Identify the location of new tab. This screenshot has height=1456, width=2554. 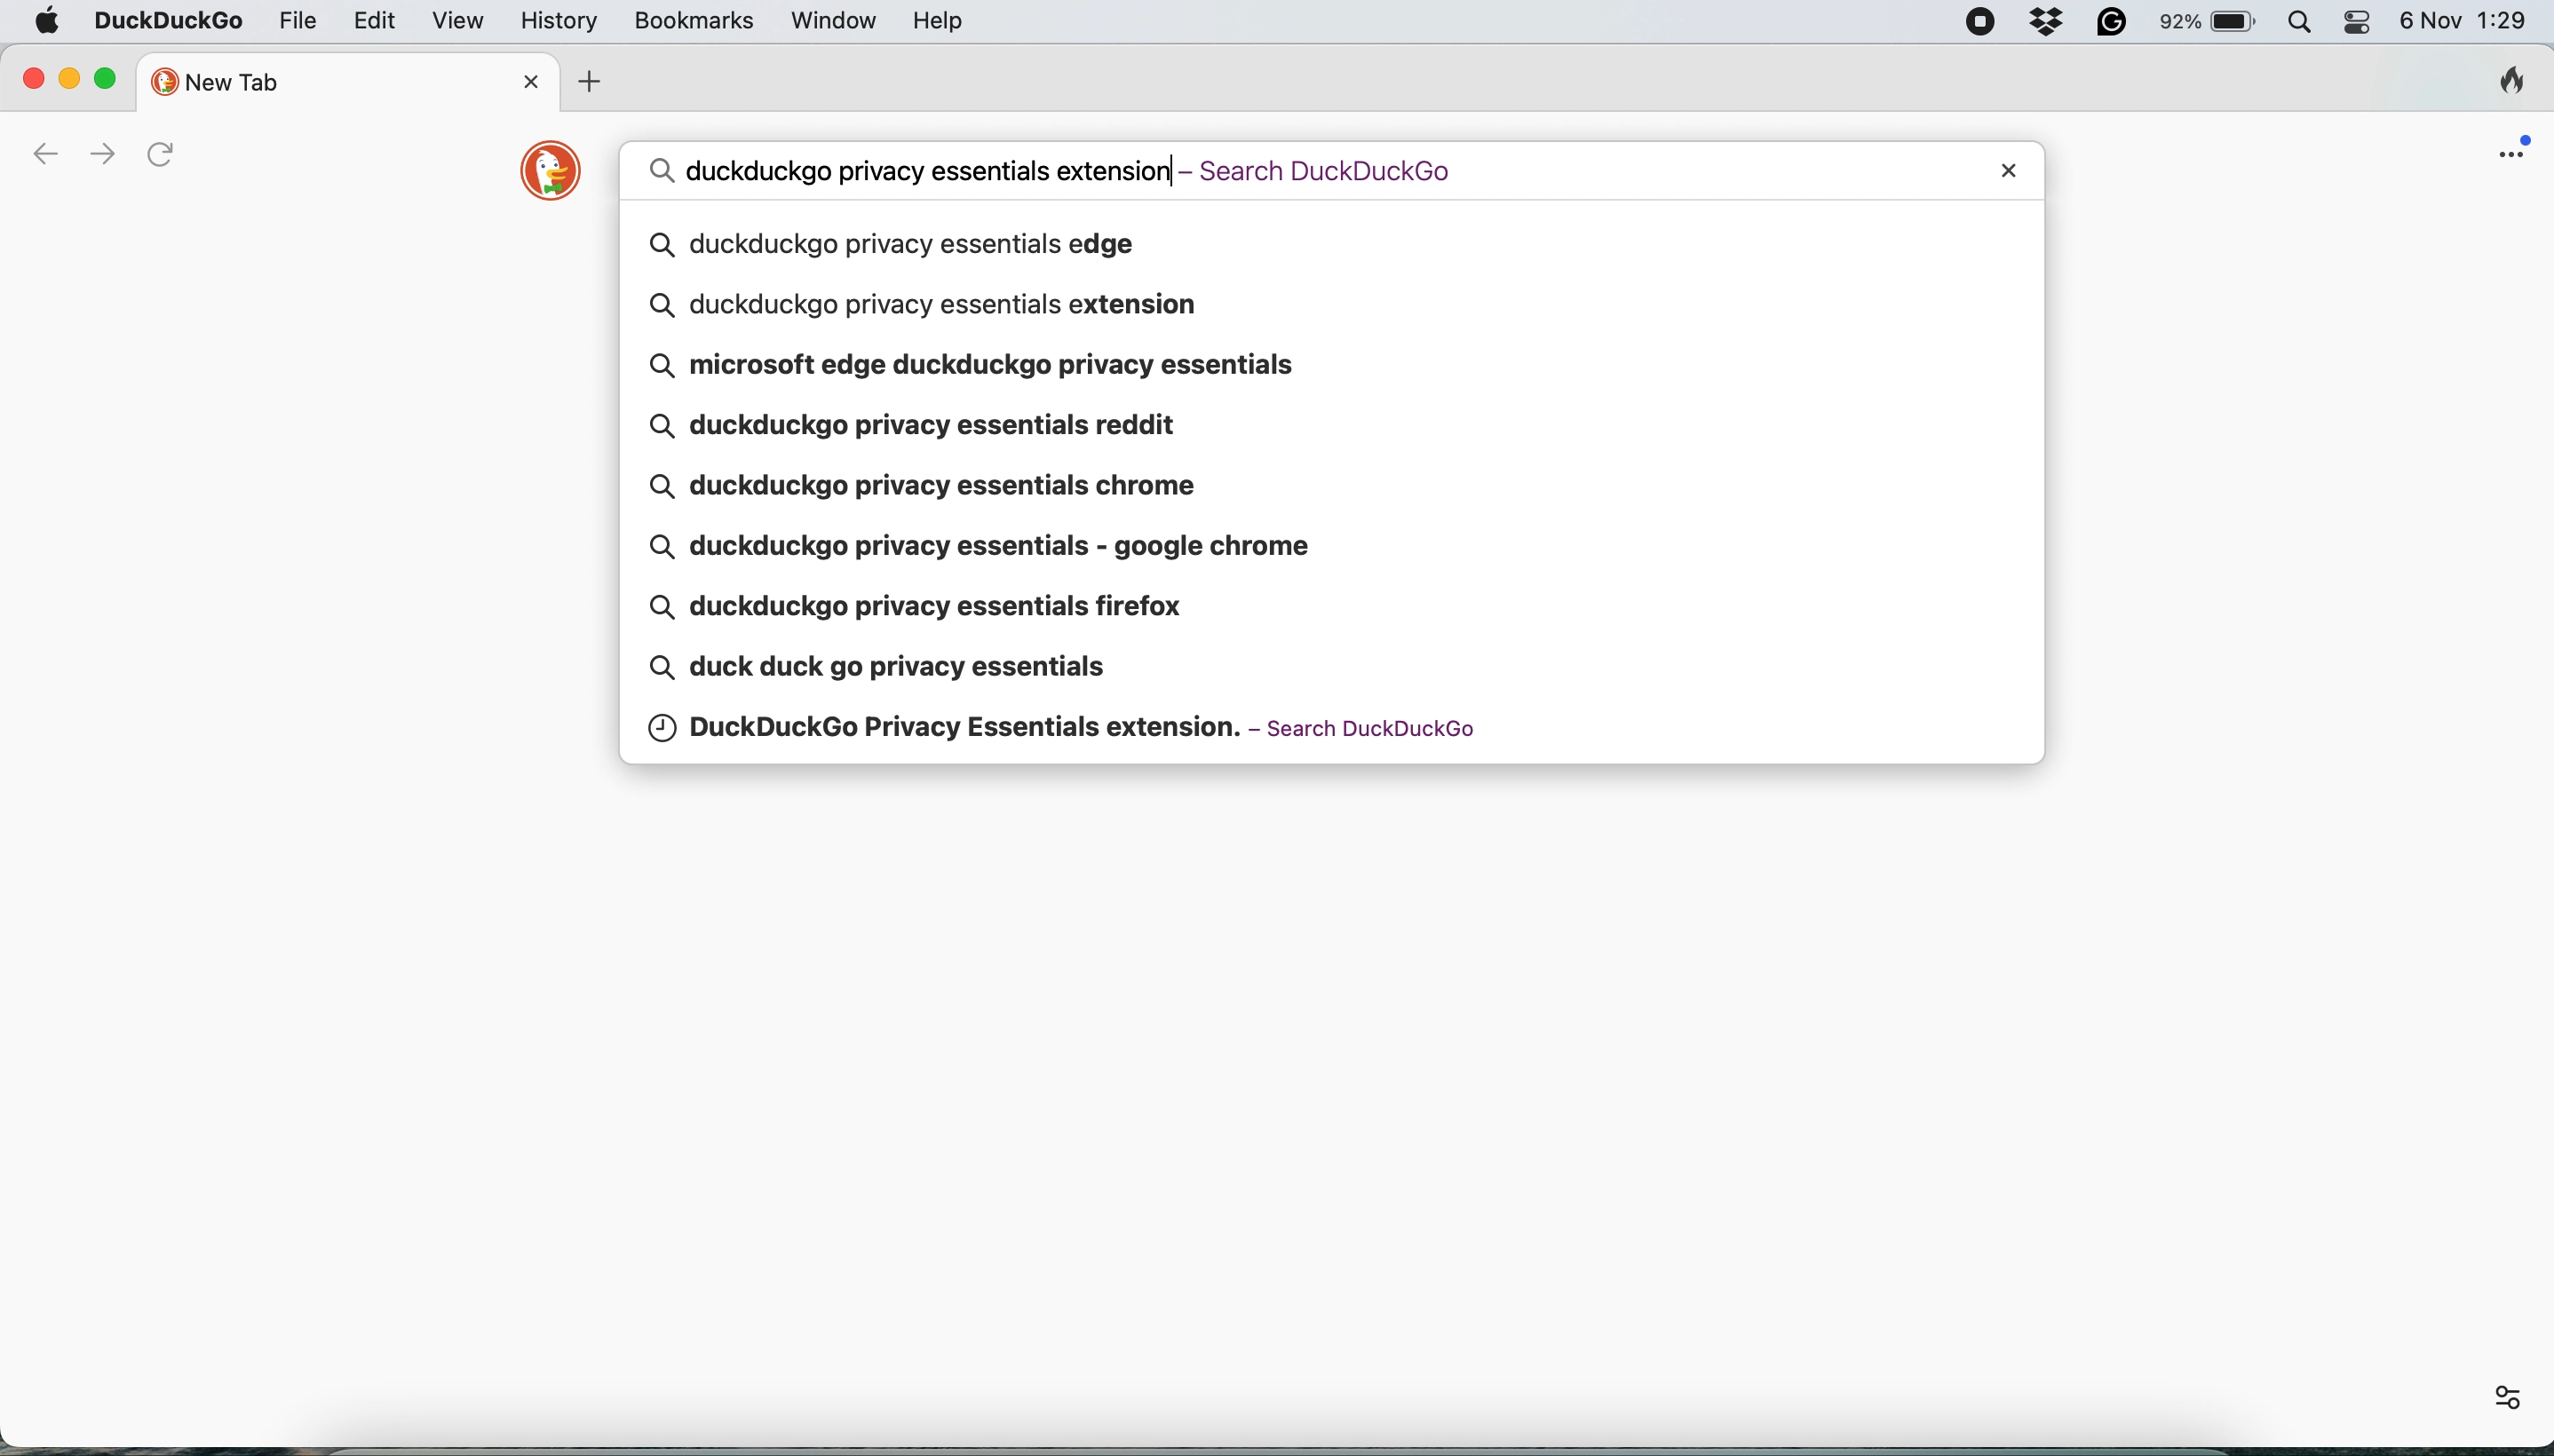
(325, 79).